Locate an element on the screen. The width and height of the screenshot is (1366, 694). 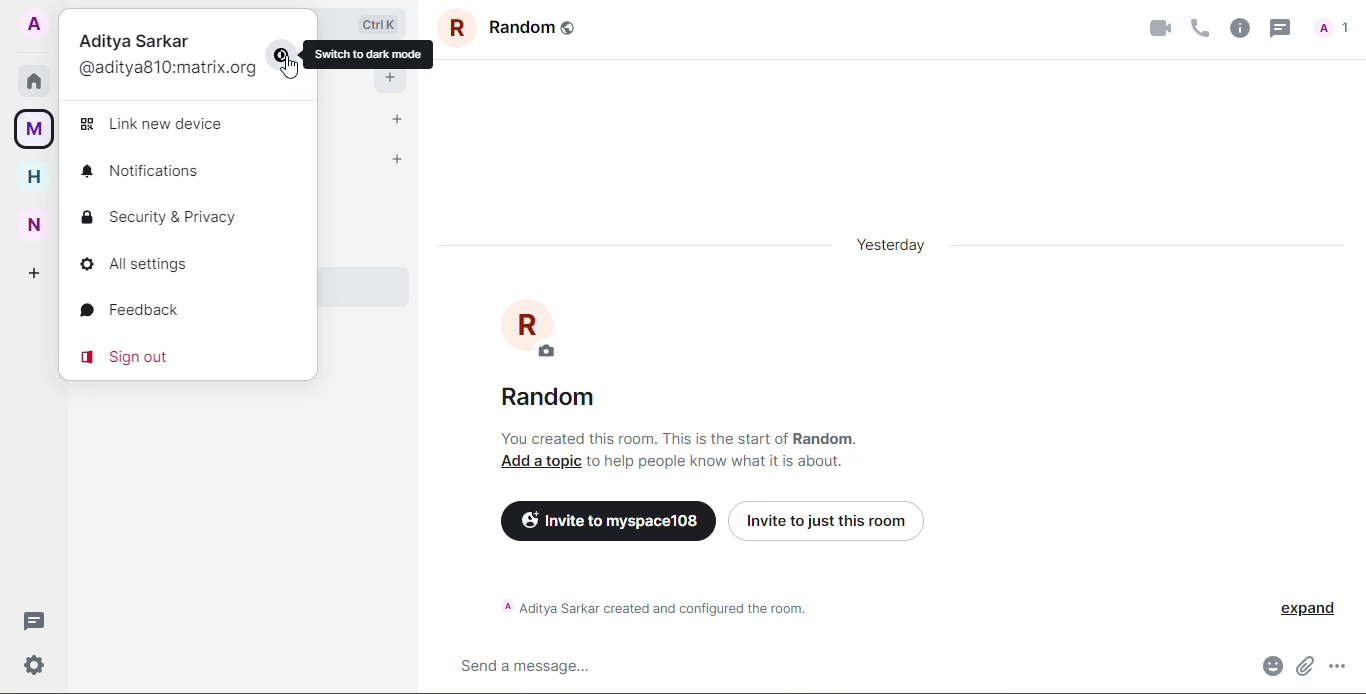
voice call is located at coordinates (1198, 27).